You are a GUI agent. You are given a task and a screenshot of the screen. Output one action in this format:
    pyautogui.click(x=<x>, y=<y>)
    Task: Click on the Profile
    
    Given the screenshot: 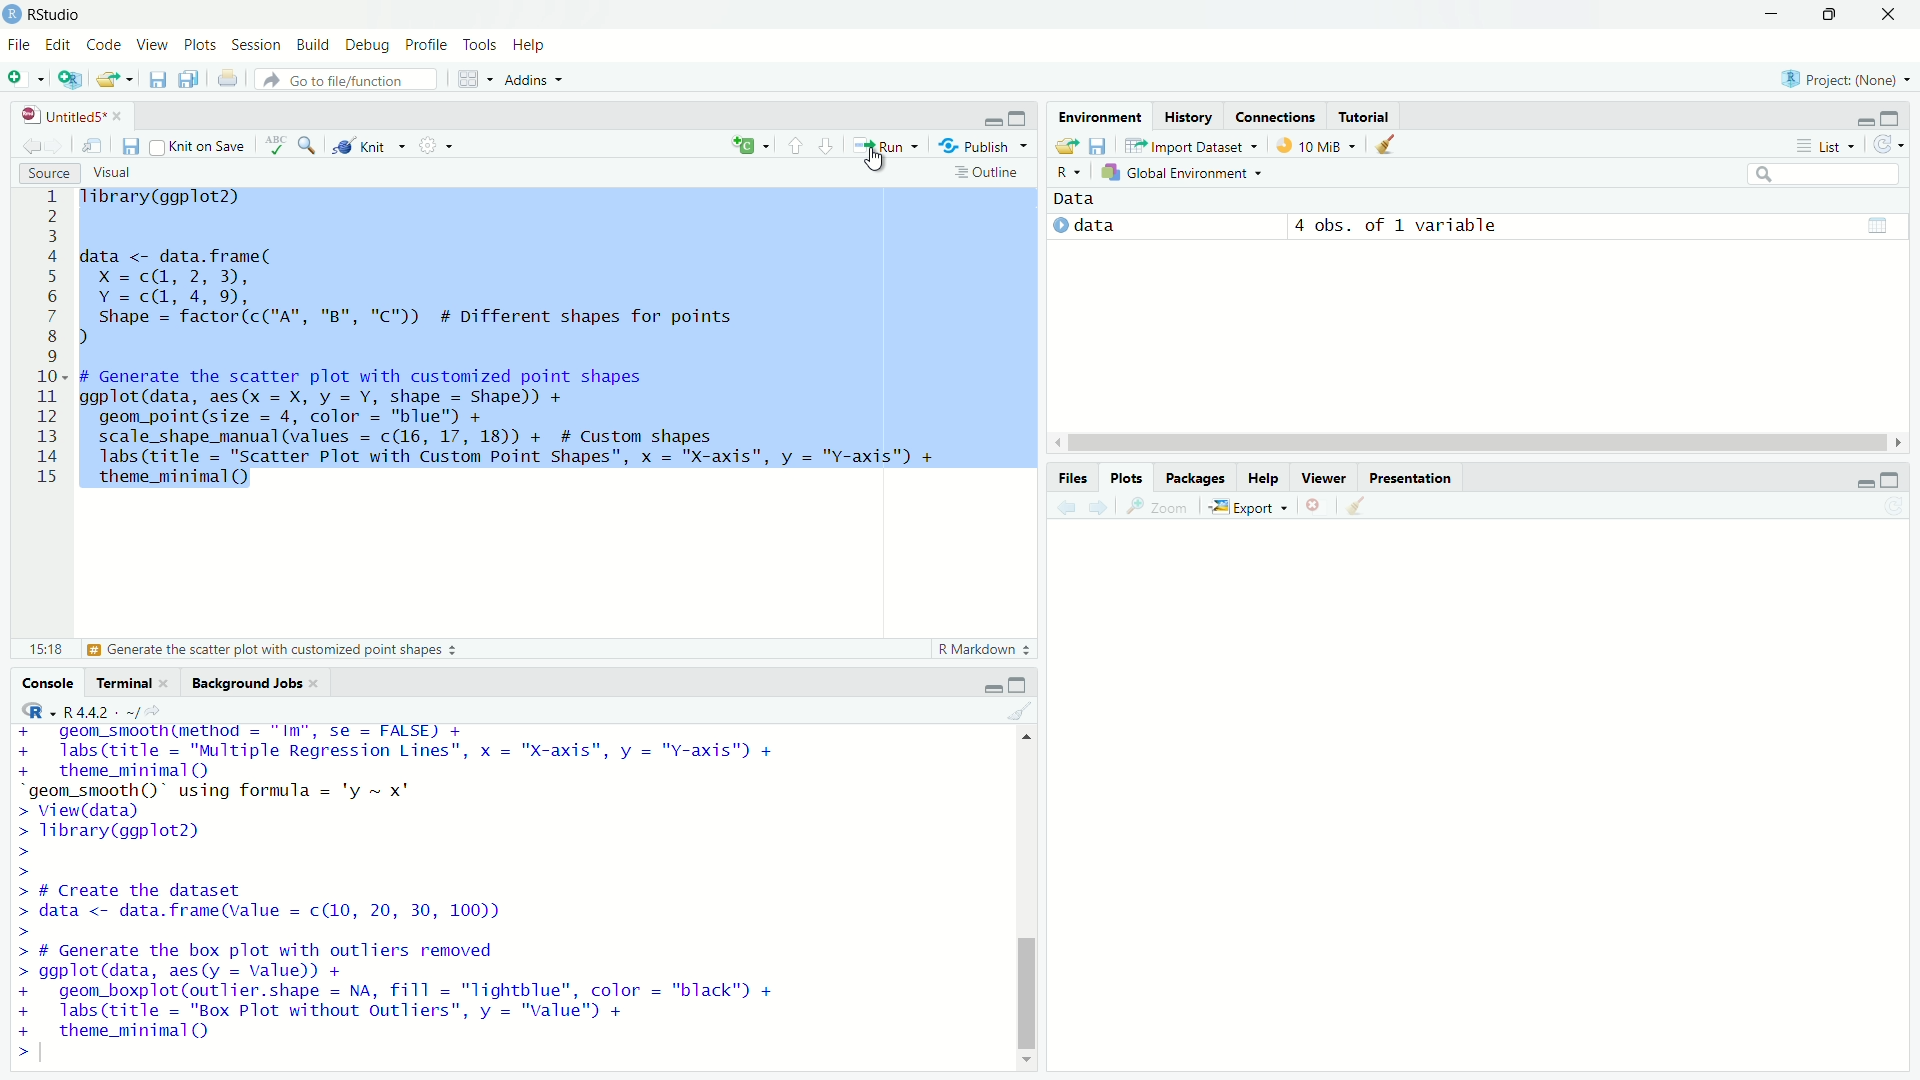 What is the action you would take?
    pyautogui.click(x=425, y=44)
    